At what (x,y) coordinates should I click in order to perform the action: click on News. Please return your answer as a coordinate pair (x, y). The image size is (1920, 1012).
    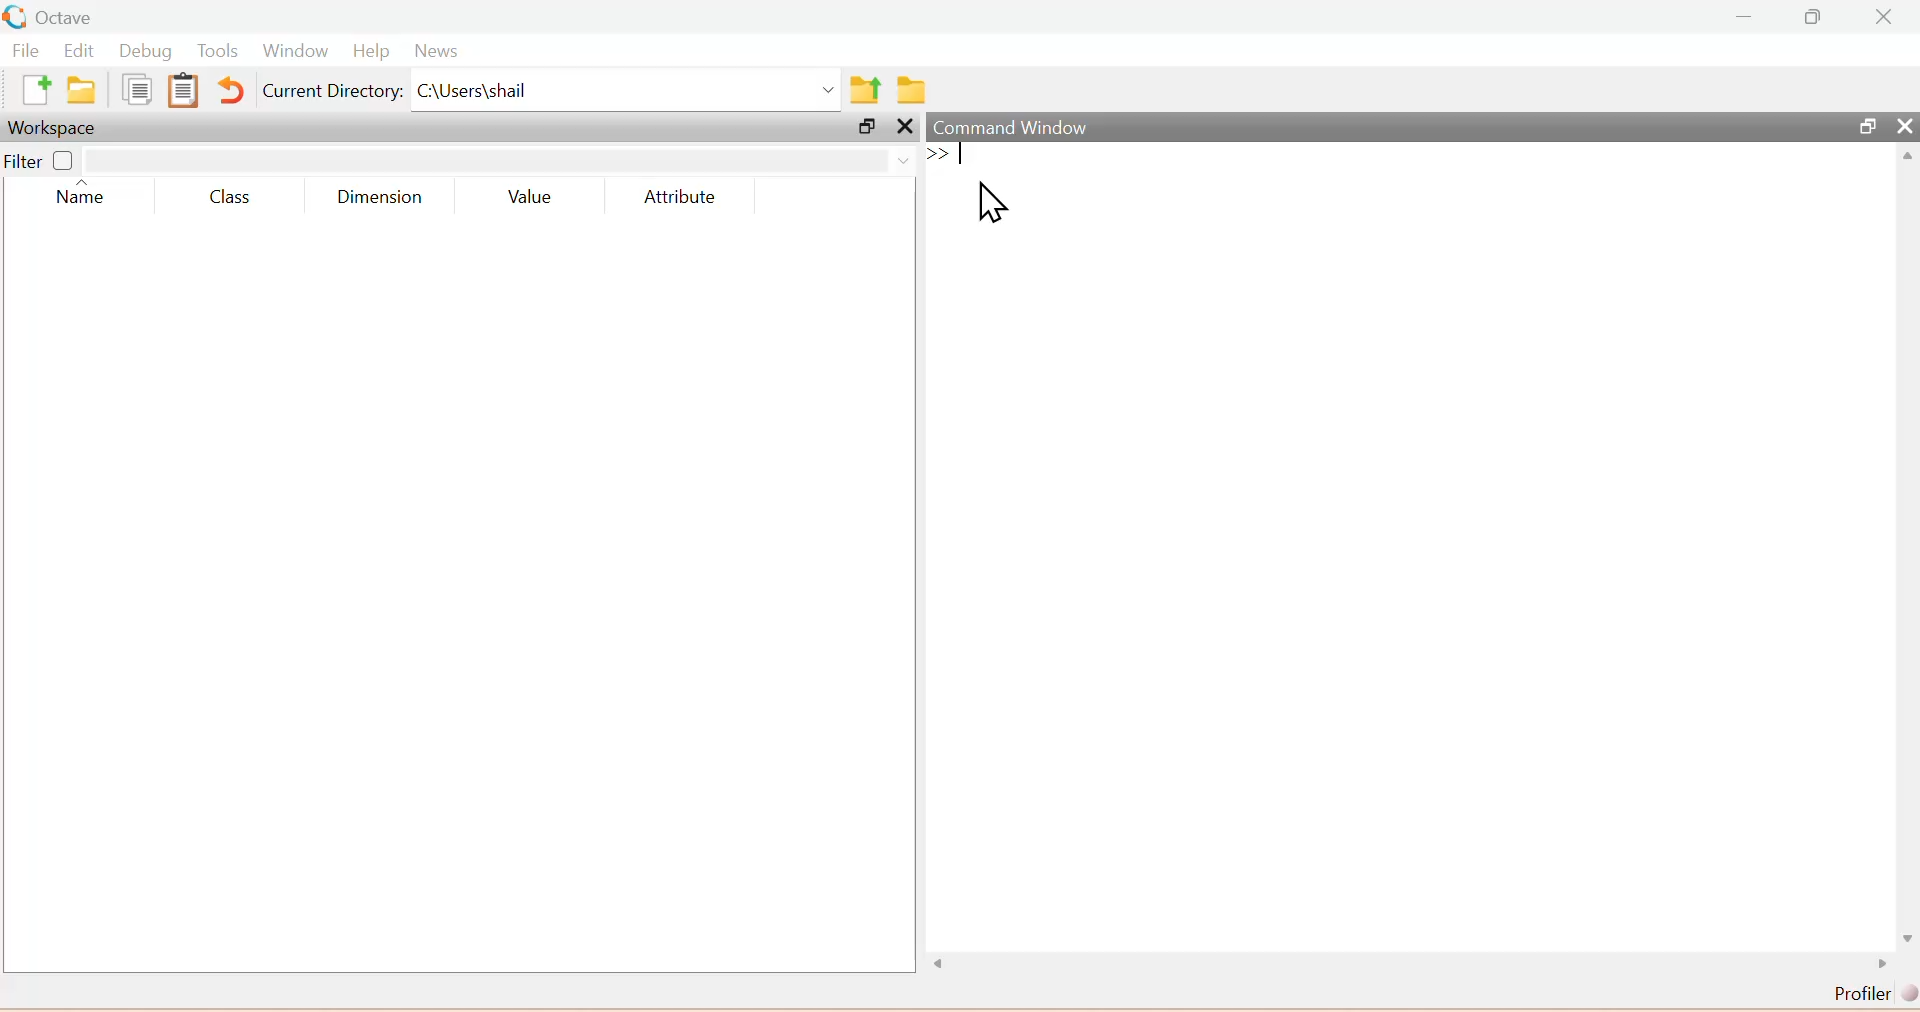
    Looking at the image, I should click on (434, 53).